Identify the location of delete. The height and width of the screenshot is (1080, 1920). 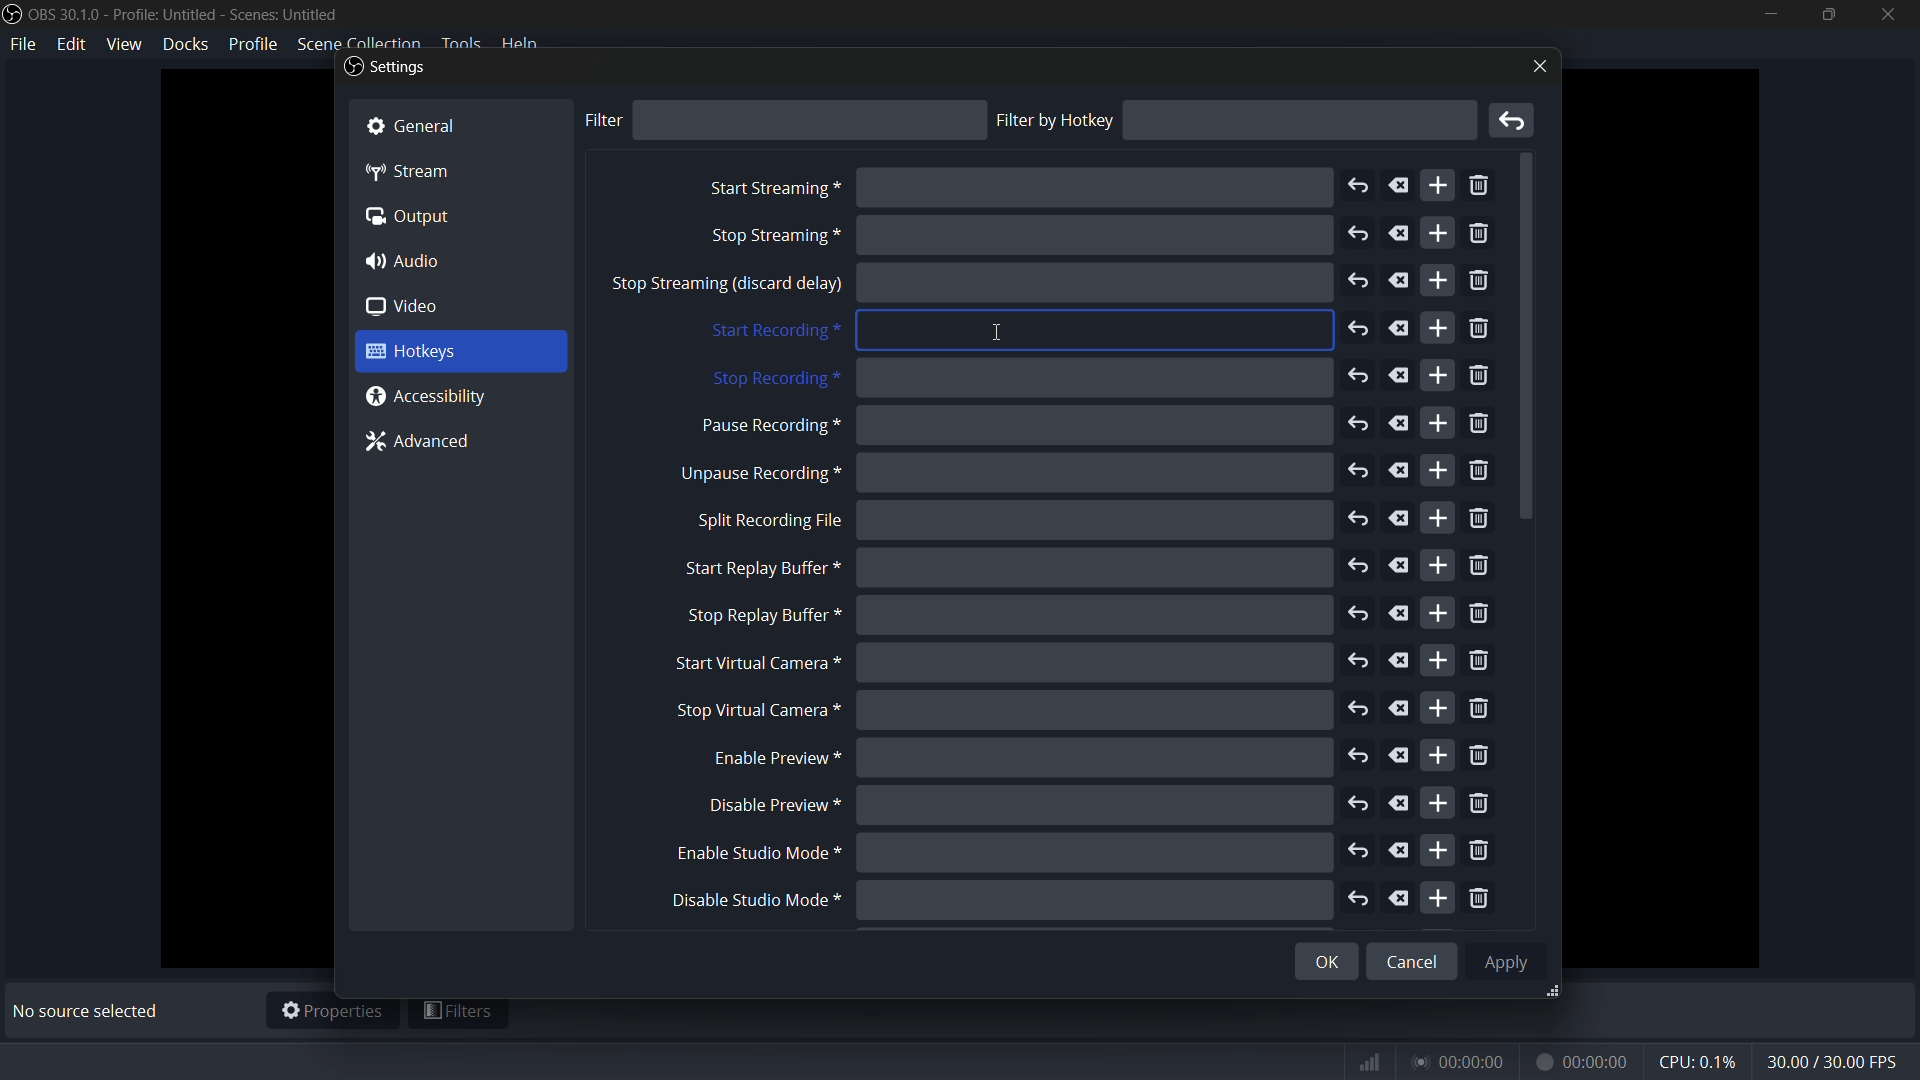
(1401, 283).